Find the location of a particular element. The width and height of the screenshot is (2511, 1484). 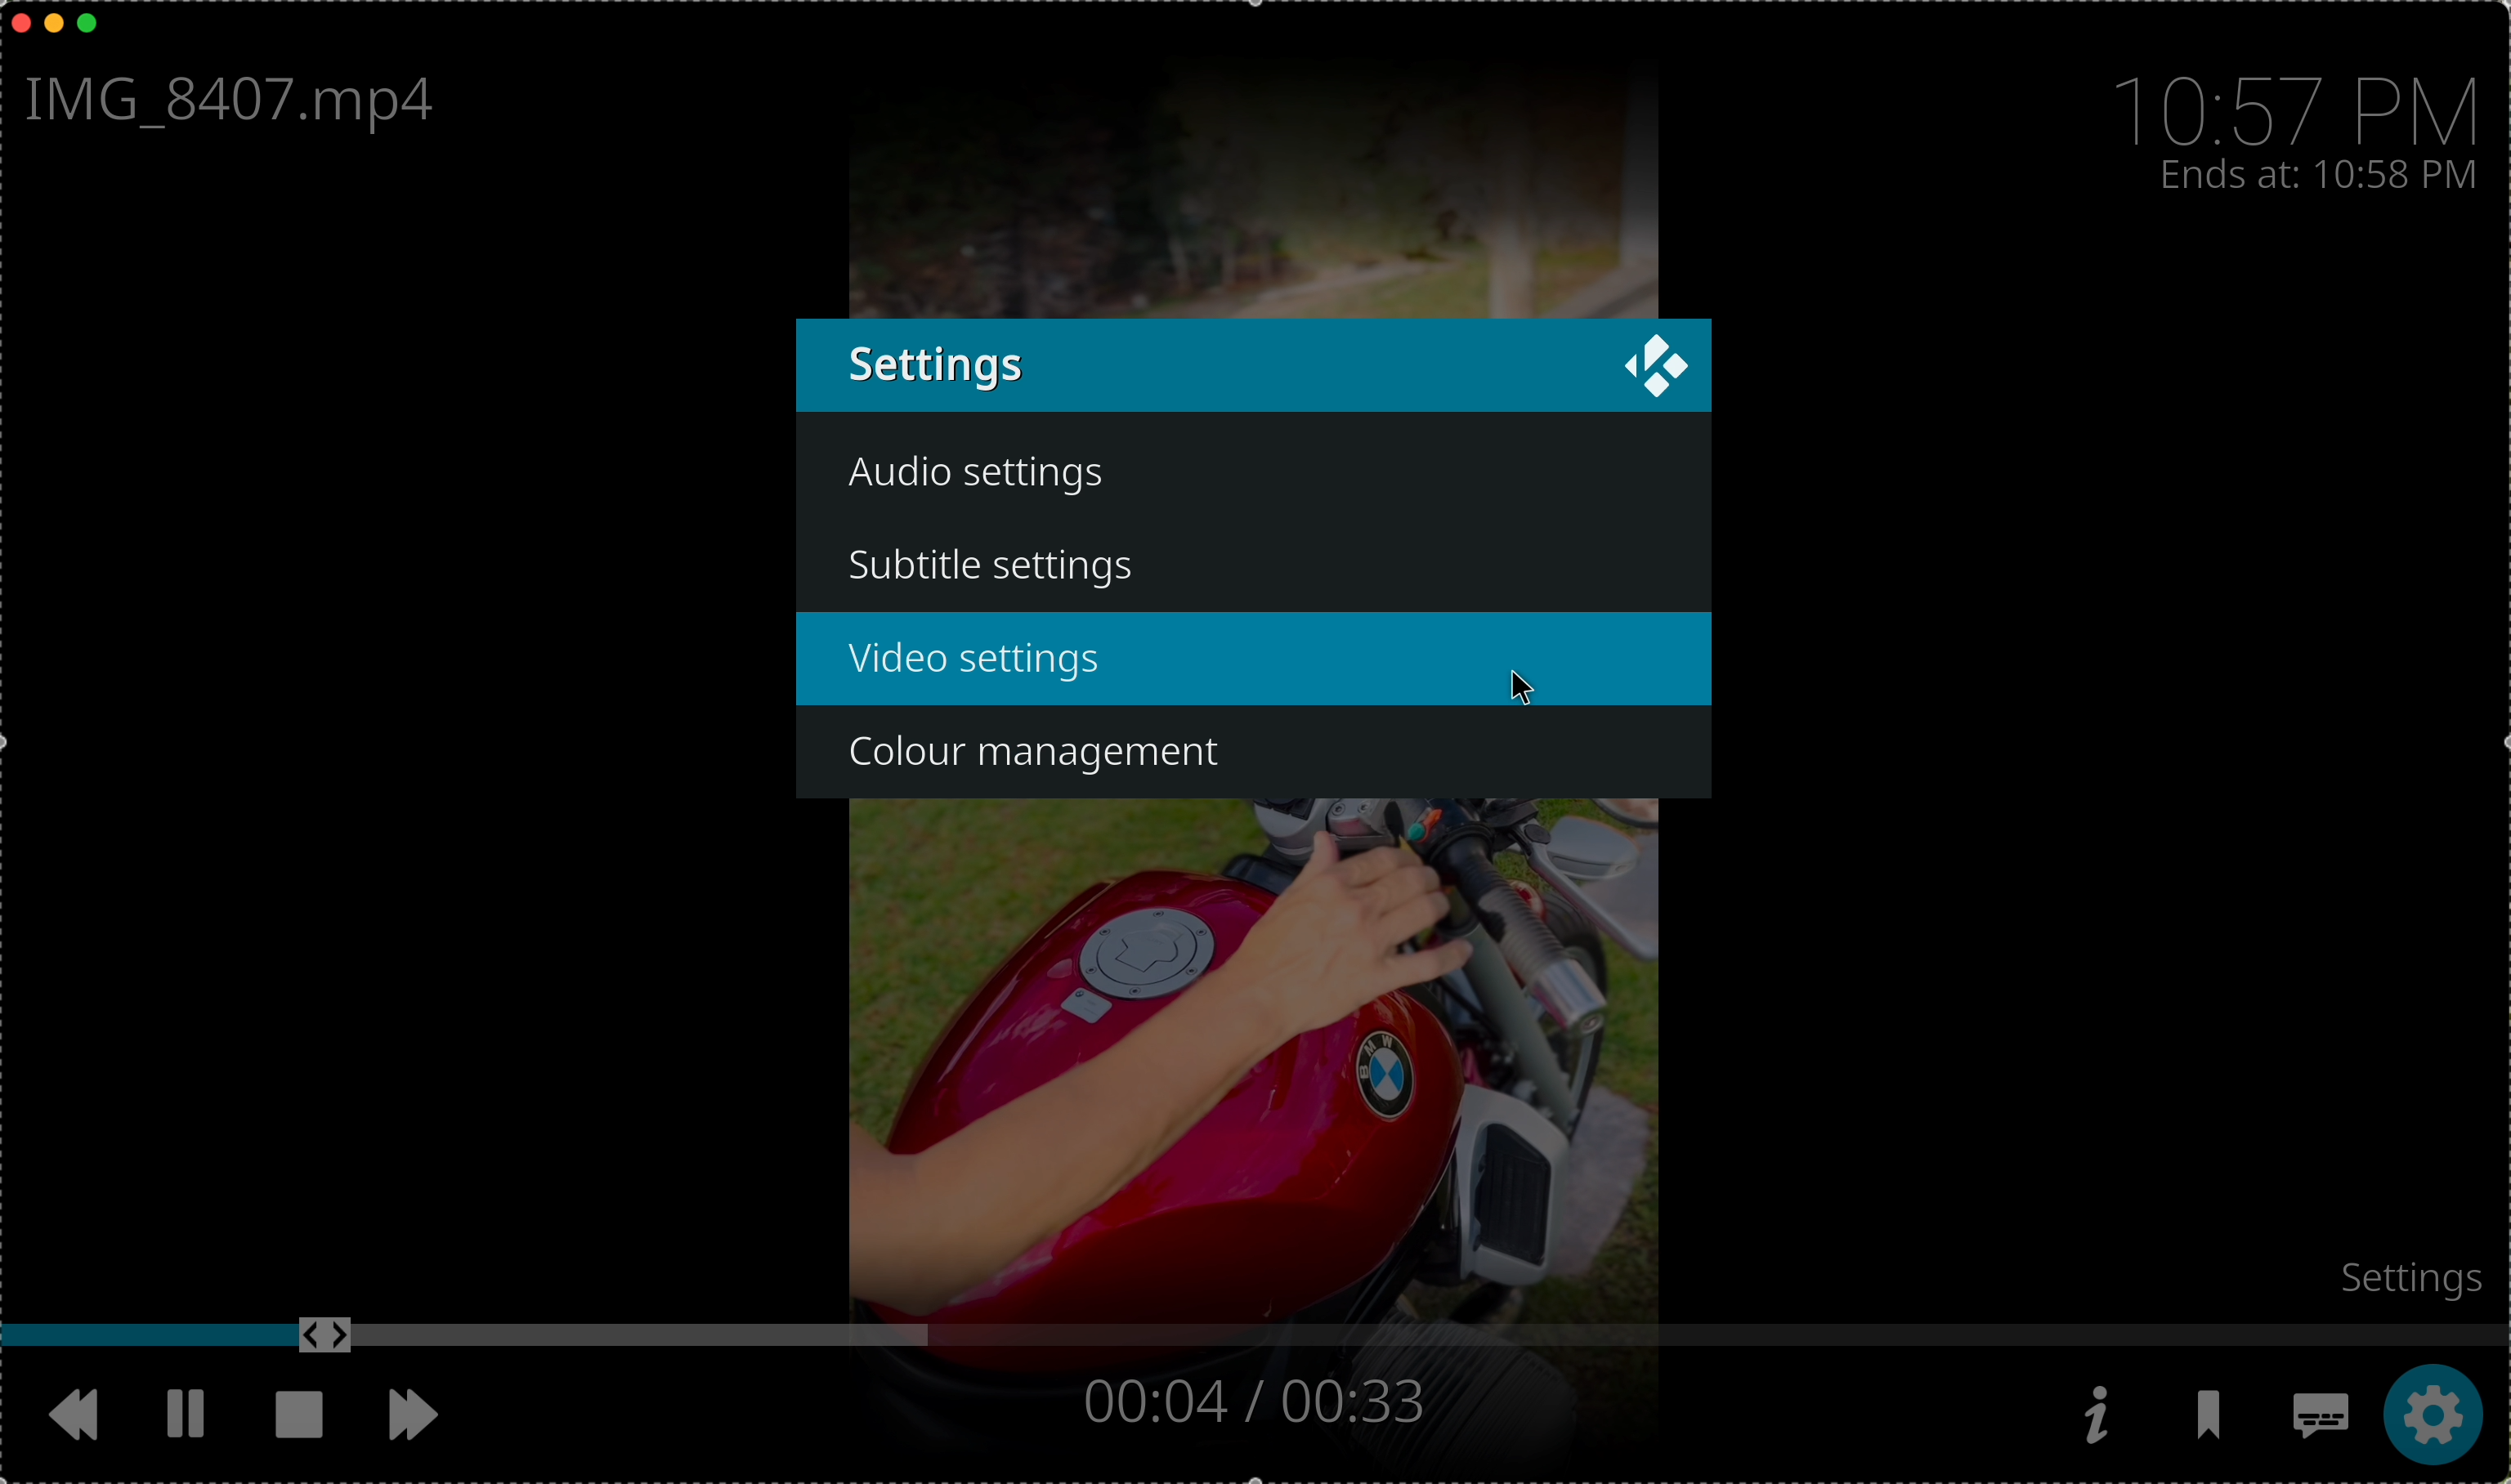

pause is located at coordinates (188, 1414).